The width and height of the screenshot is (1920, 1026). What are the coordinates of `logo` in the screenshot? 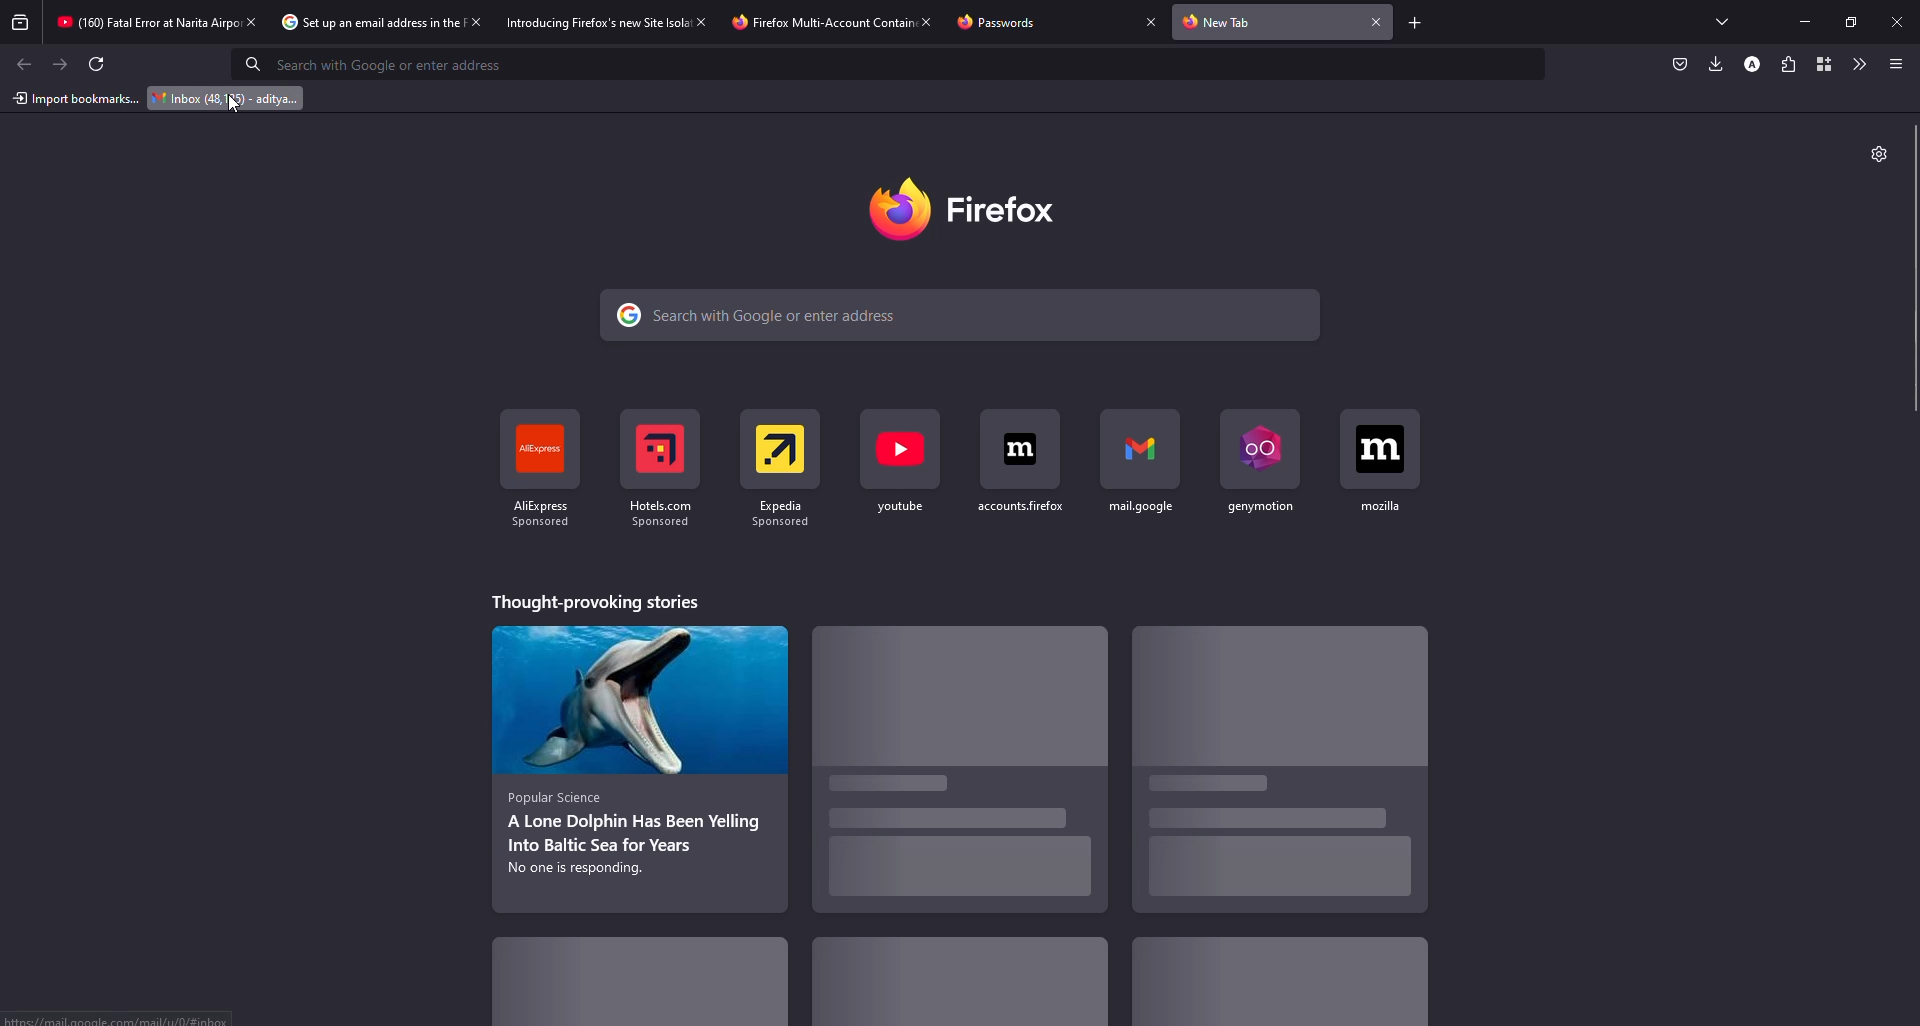 It's located at (893, 207).